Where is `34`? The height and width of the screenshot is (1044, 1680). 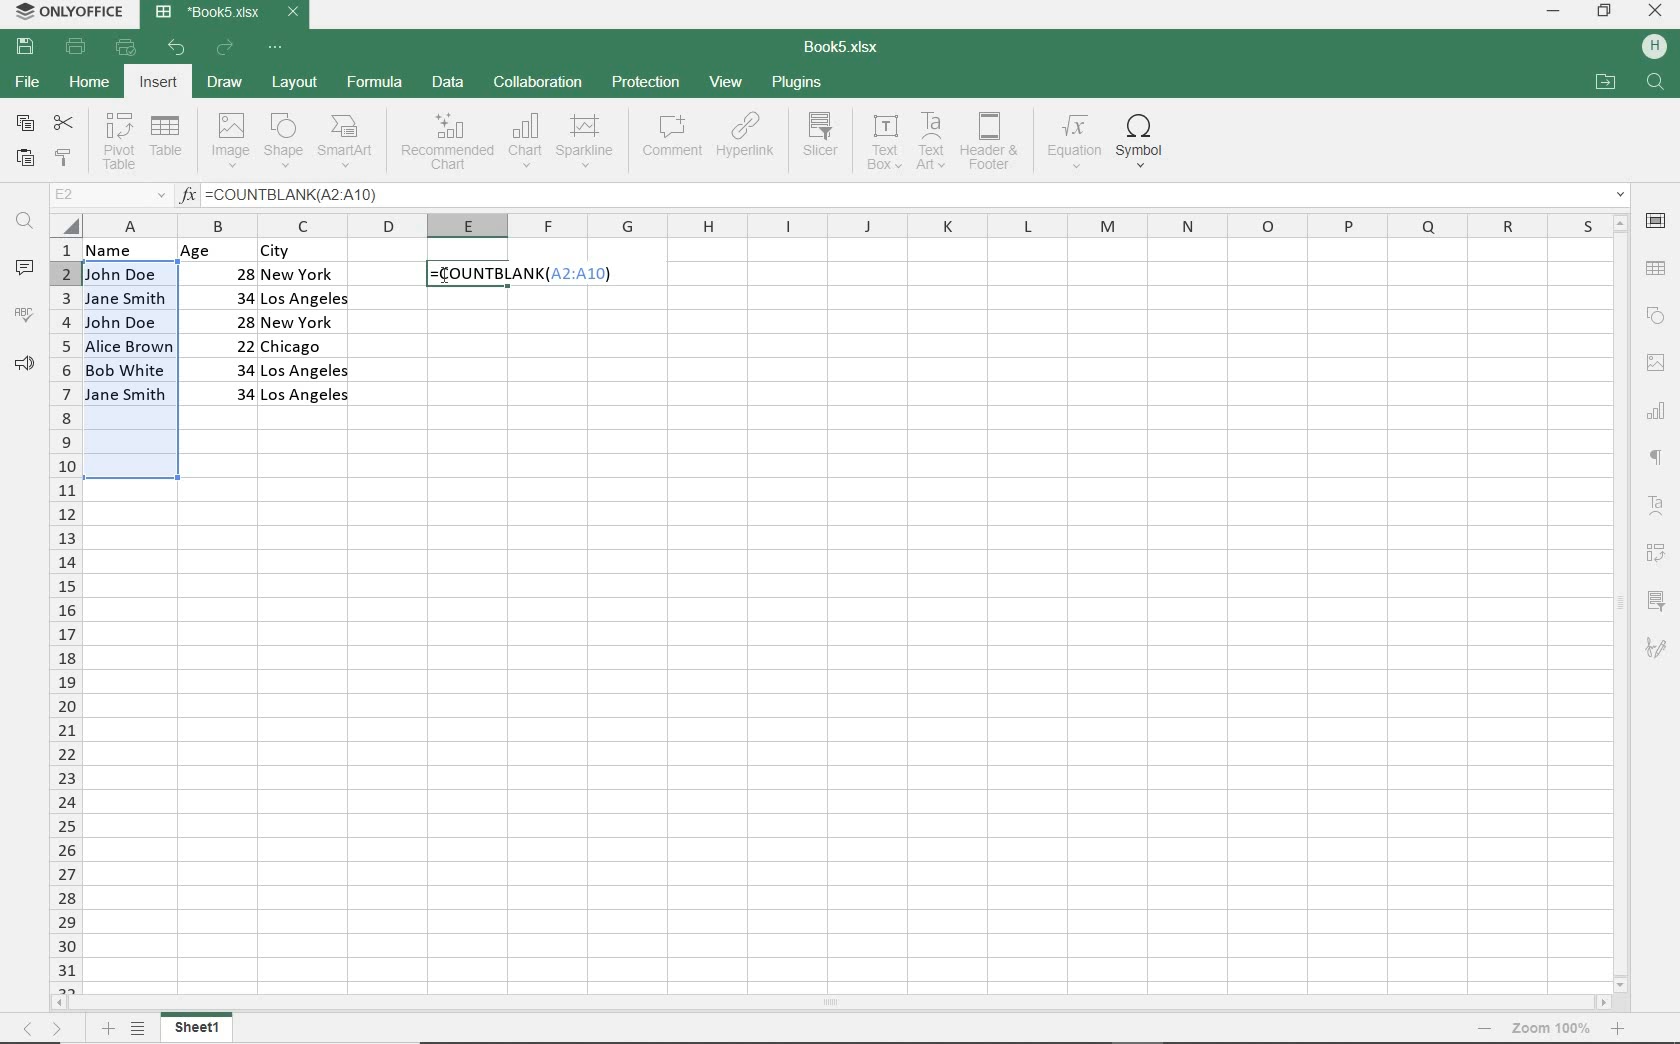 34 is located at coordinates (223, 368).